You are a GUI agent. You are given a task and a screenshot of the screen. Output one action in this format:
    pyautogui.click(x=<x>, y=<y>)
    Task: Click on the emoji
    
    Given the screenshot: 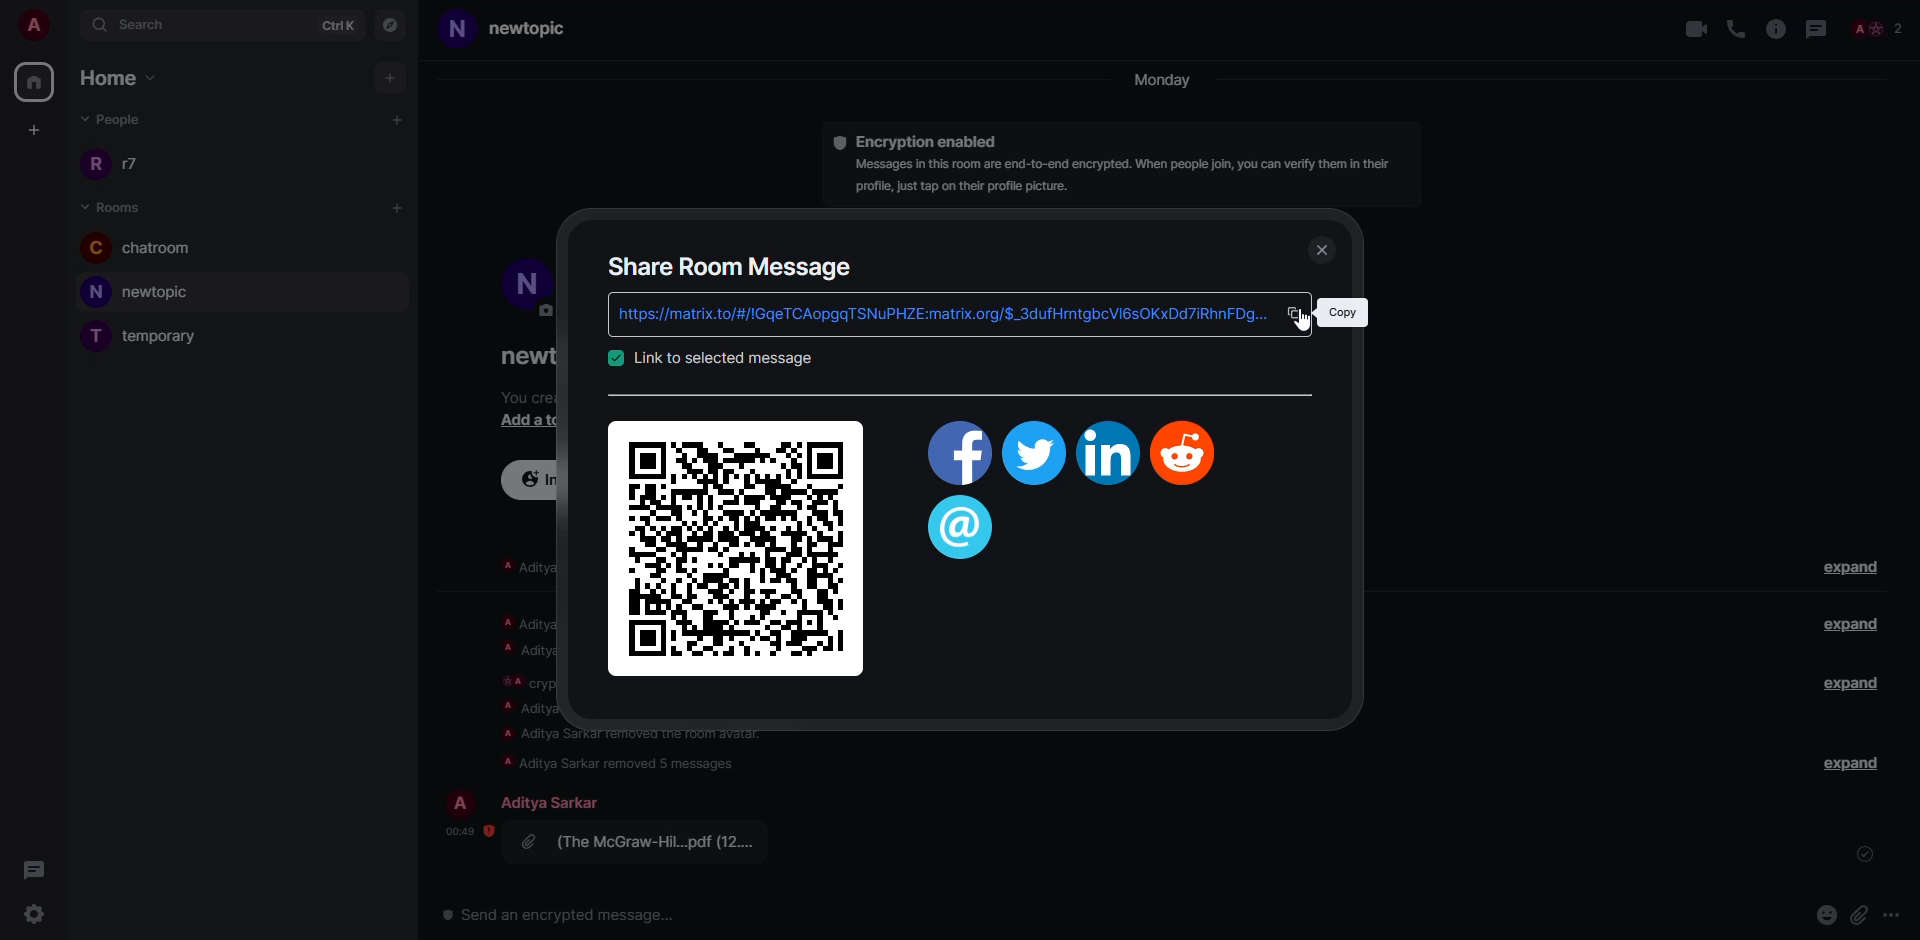 What is the action you would take?
    pyautogui.click(x=1827, y=913)
    